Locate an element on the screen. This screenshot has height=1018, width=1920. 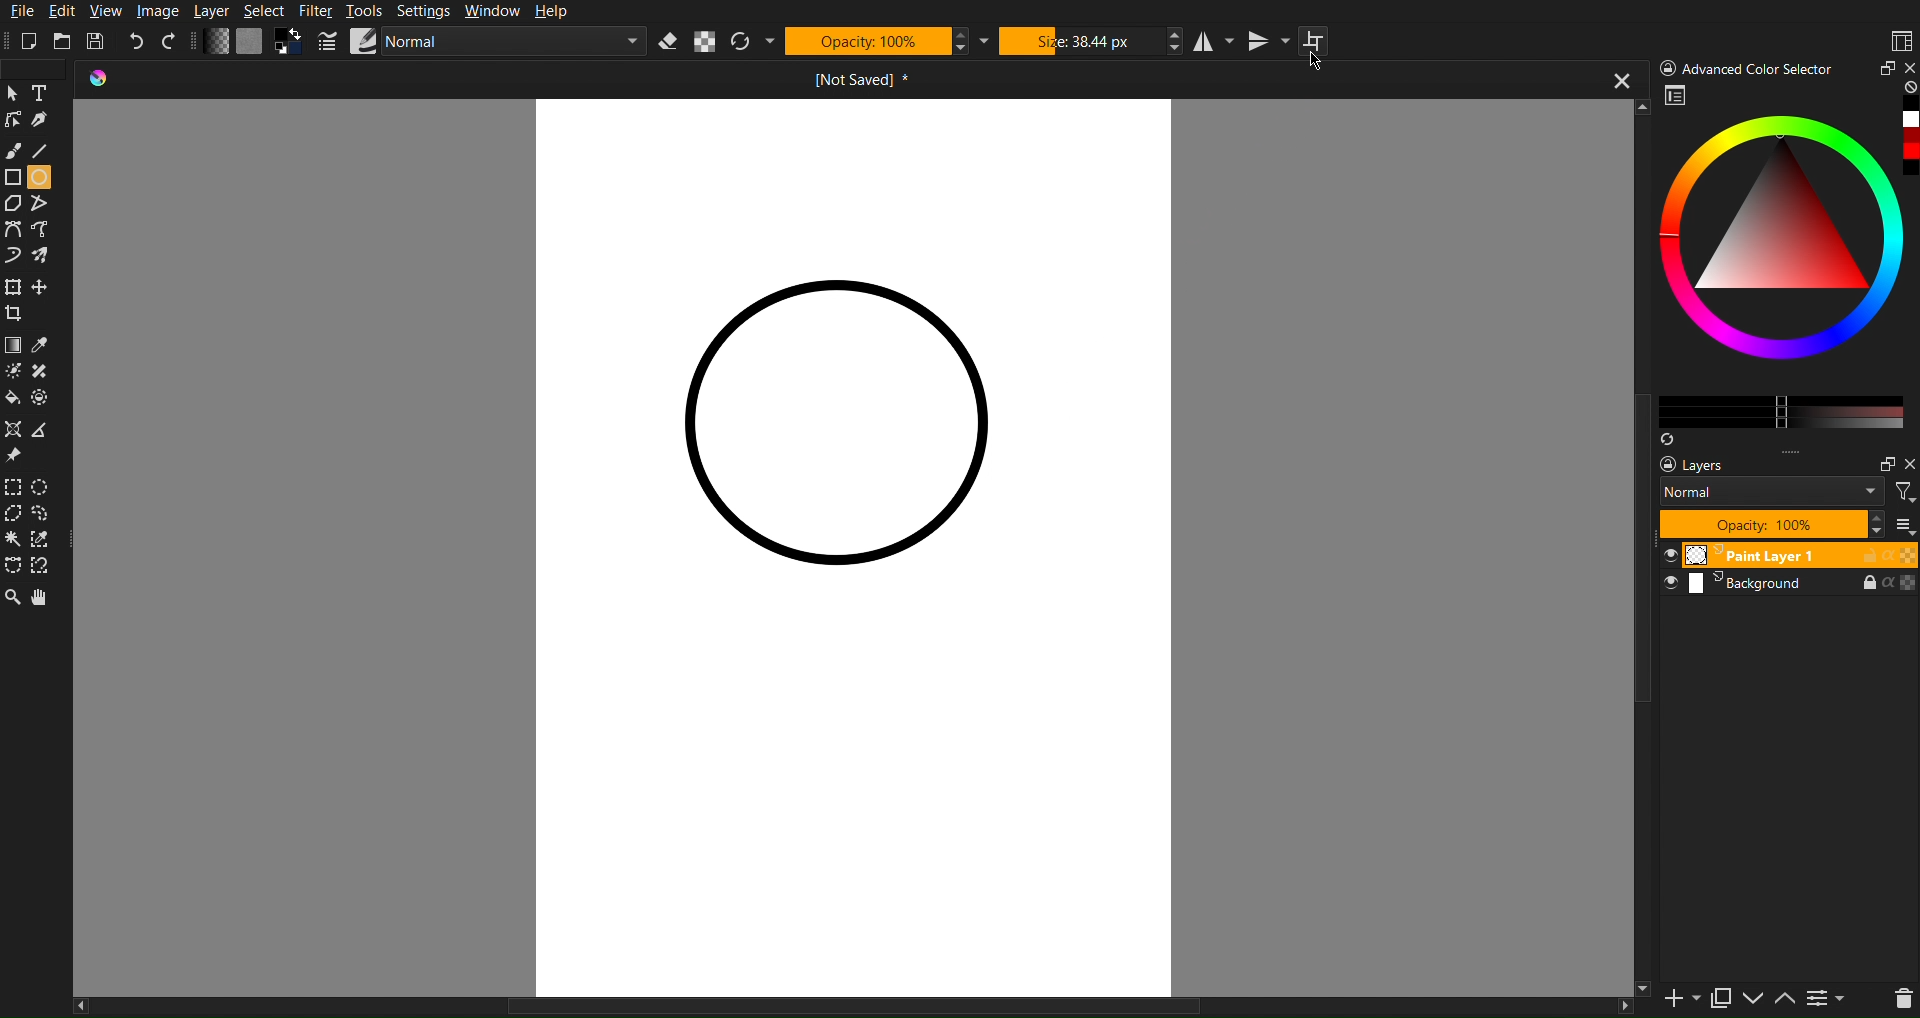
Brush Tool is located at coordinates (13, 149).